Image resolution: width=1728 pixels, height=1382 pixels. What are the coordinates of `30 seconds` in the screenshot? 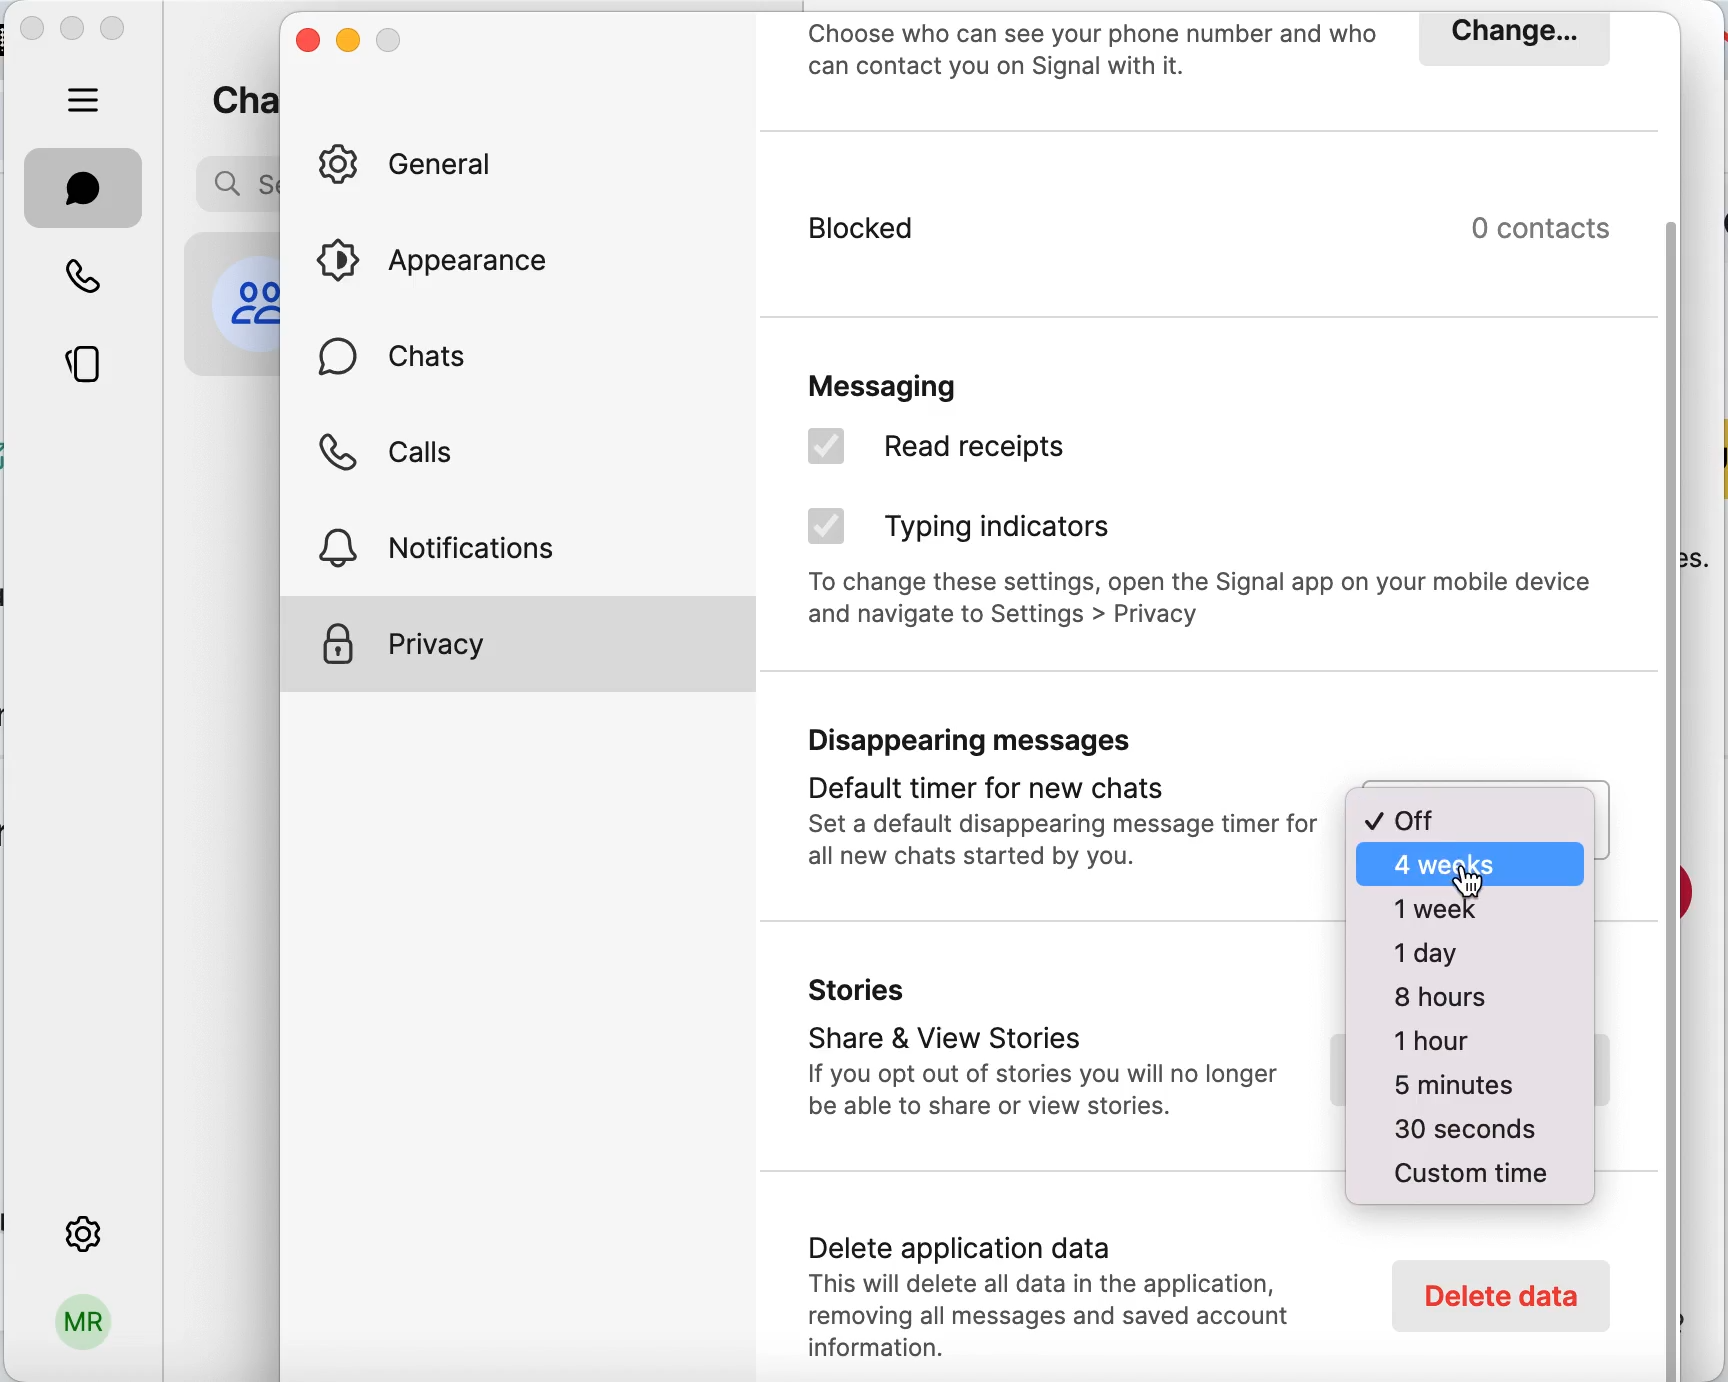 It's located at (1454, 1130).